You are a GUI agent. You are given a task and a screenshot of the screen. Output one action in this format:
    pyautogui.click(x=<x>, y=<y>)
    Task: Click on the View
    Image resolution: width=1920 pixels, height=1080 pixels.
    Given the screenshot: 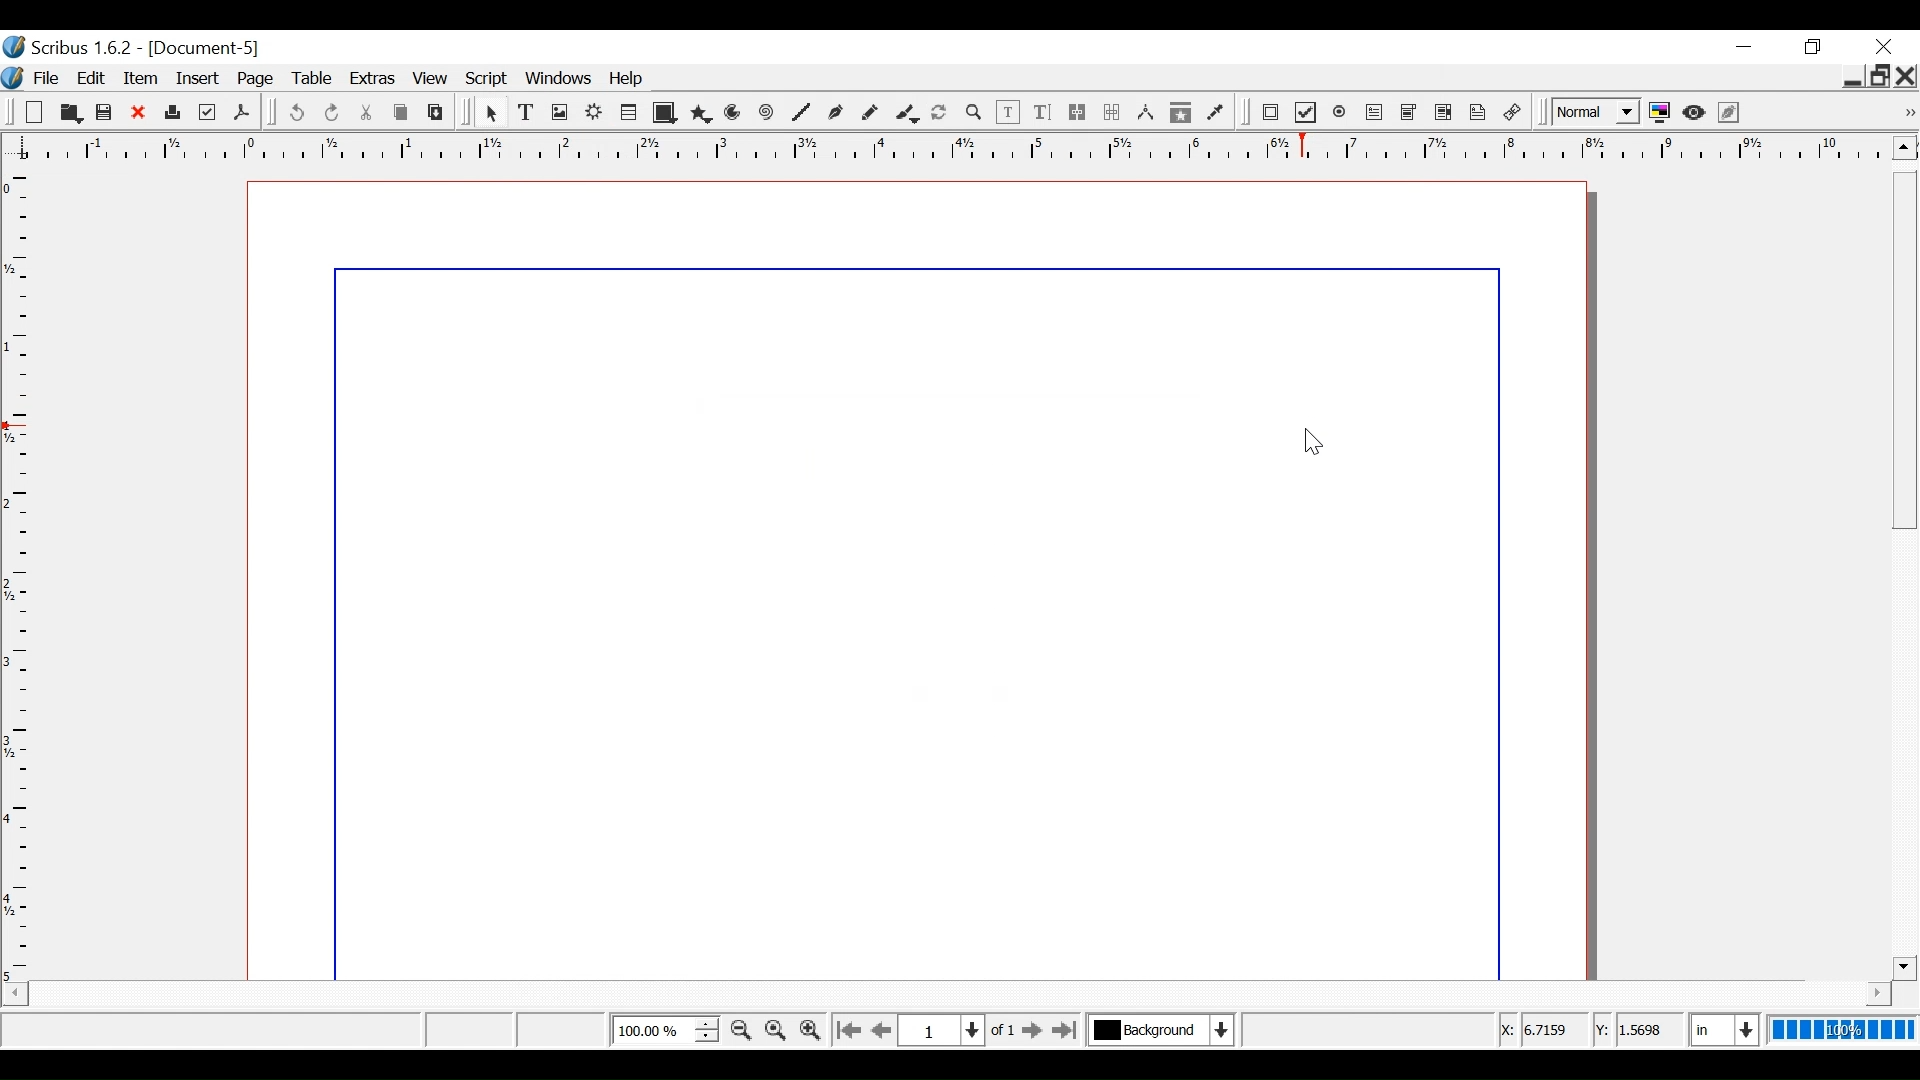 What is the action you would take?
    pyautogui.click(x=431, y=80)
    